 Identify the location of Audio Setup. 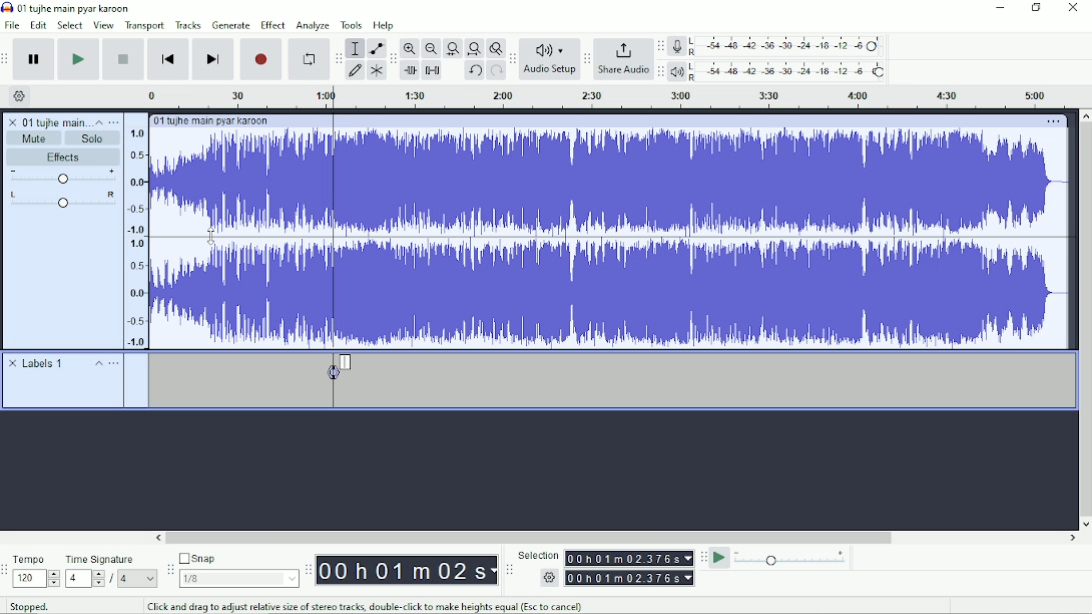
(549, 60).